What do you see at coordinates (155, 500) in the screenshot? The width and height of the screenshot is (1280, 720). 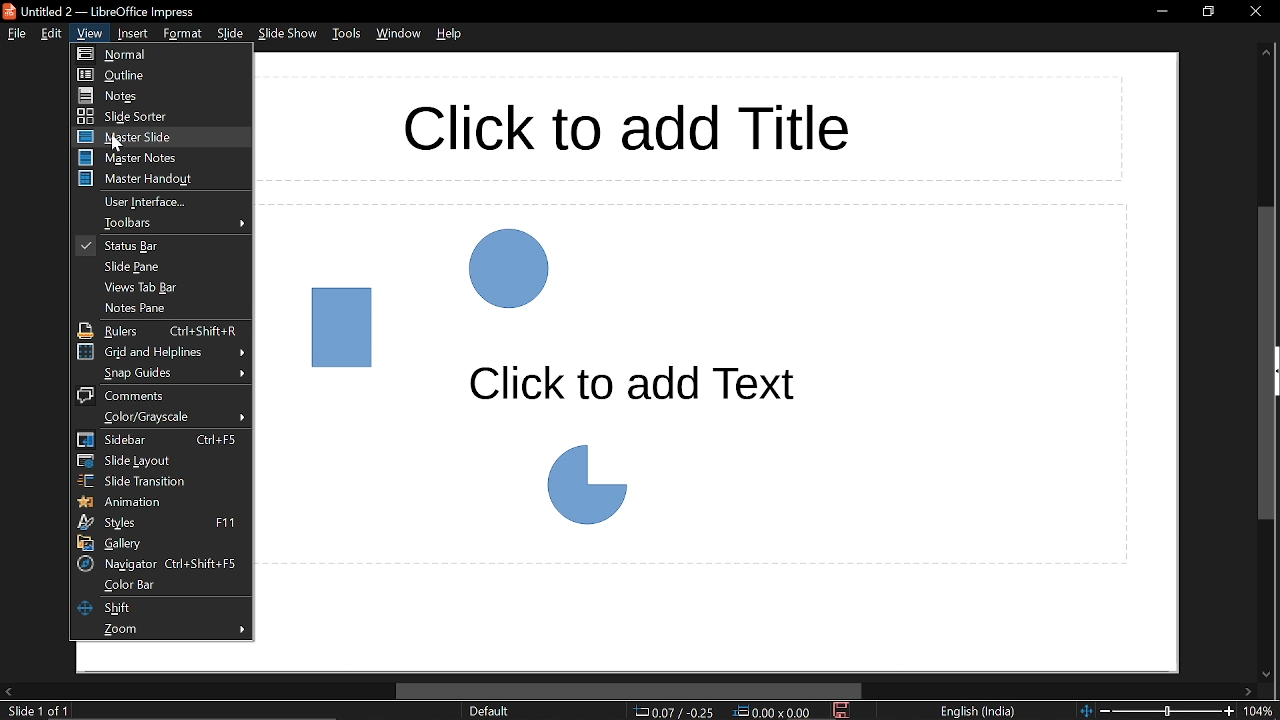 I see `Animation` at bounding box center [155, 500].